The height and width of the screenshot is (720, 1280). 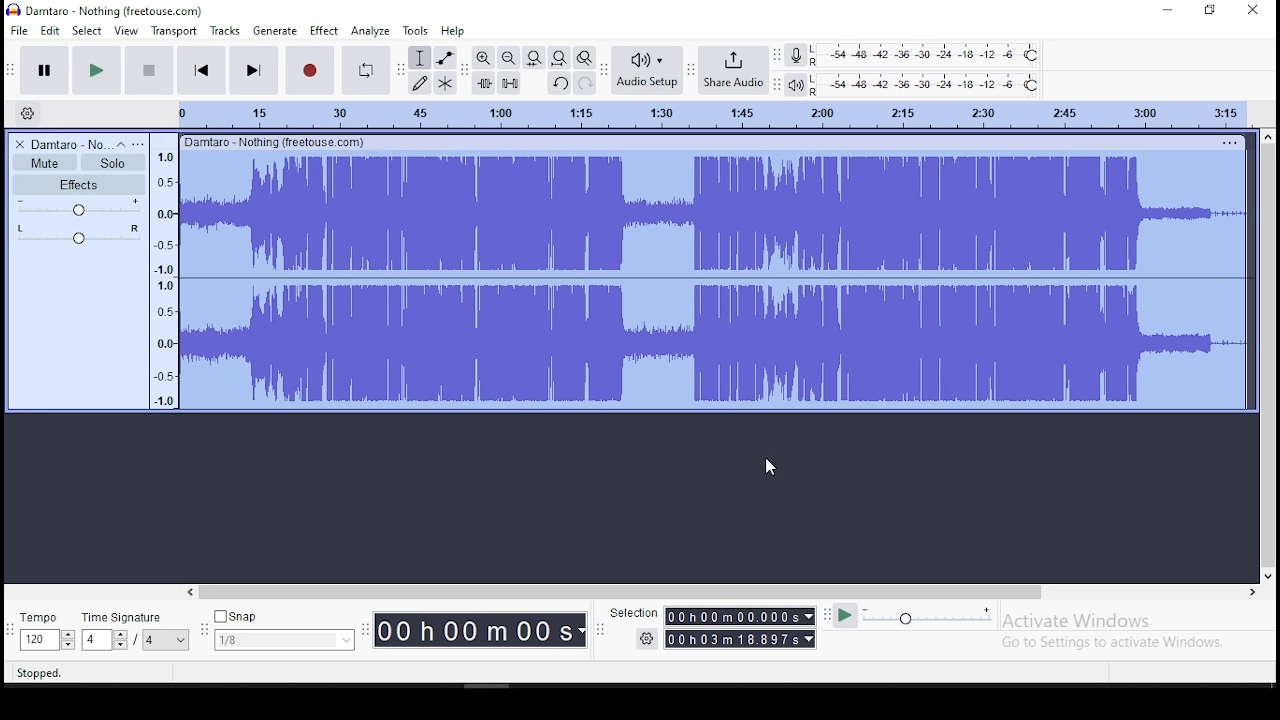 What do you see at coordinates (45, 163) in the screenshot?
I see `mute` at bounding box center [45, 163].